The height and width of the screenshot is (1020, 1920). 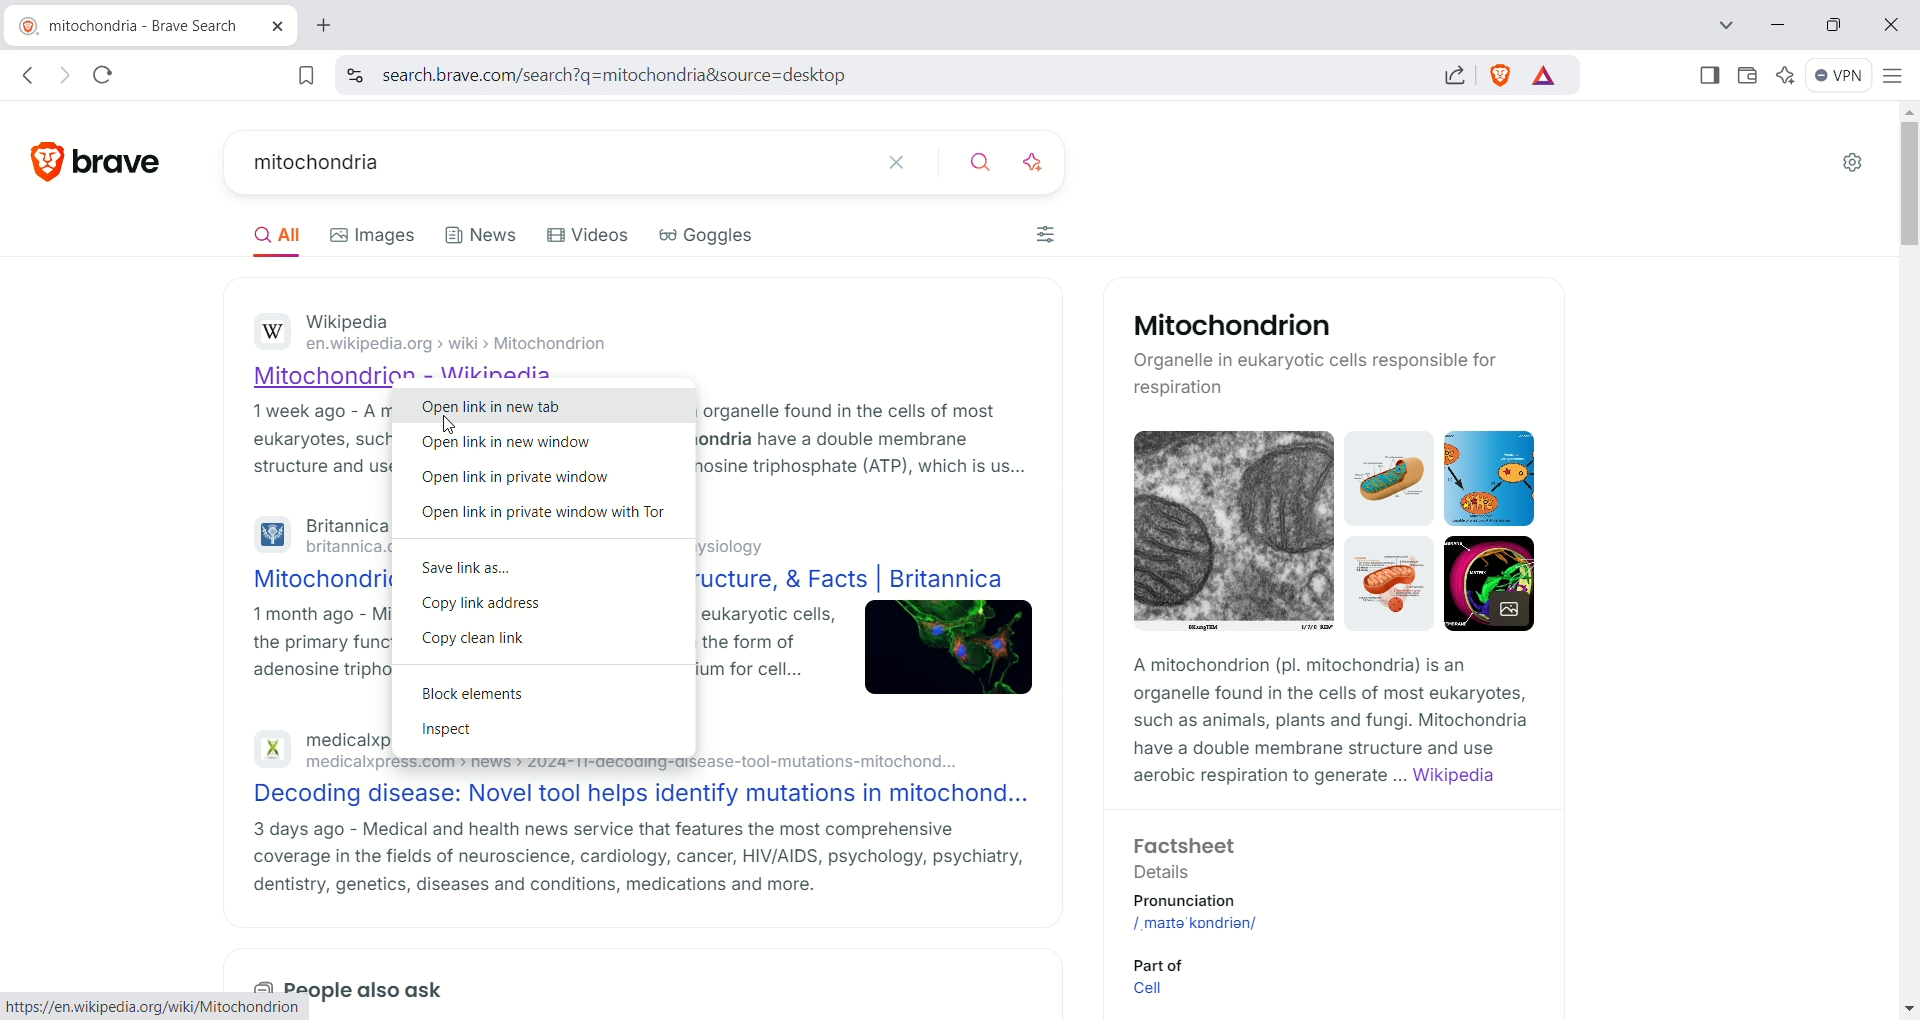 What do you see at coordinates (479, 638) in the screenshot?
I see `copy clean link` at bounding box center [479, 638].